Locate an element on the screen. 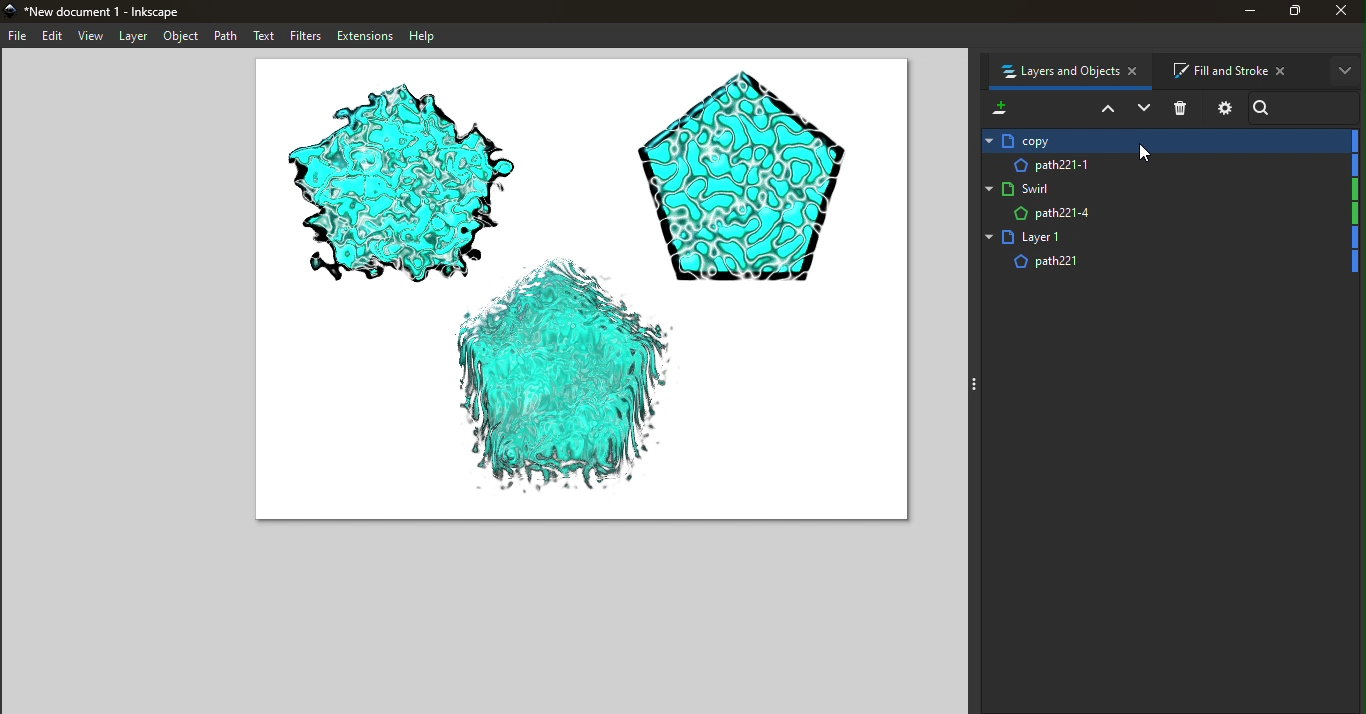 This screenshot has height=714, width=1366. Layer is located at coordinates (134, 37).